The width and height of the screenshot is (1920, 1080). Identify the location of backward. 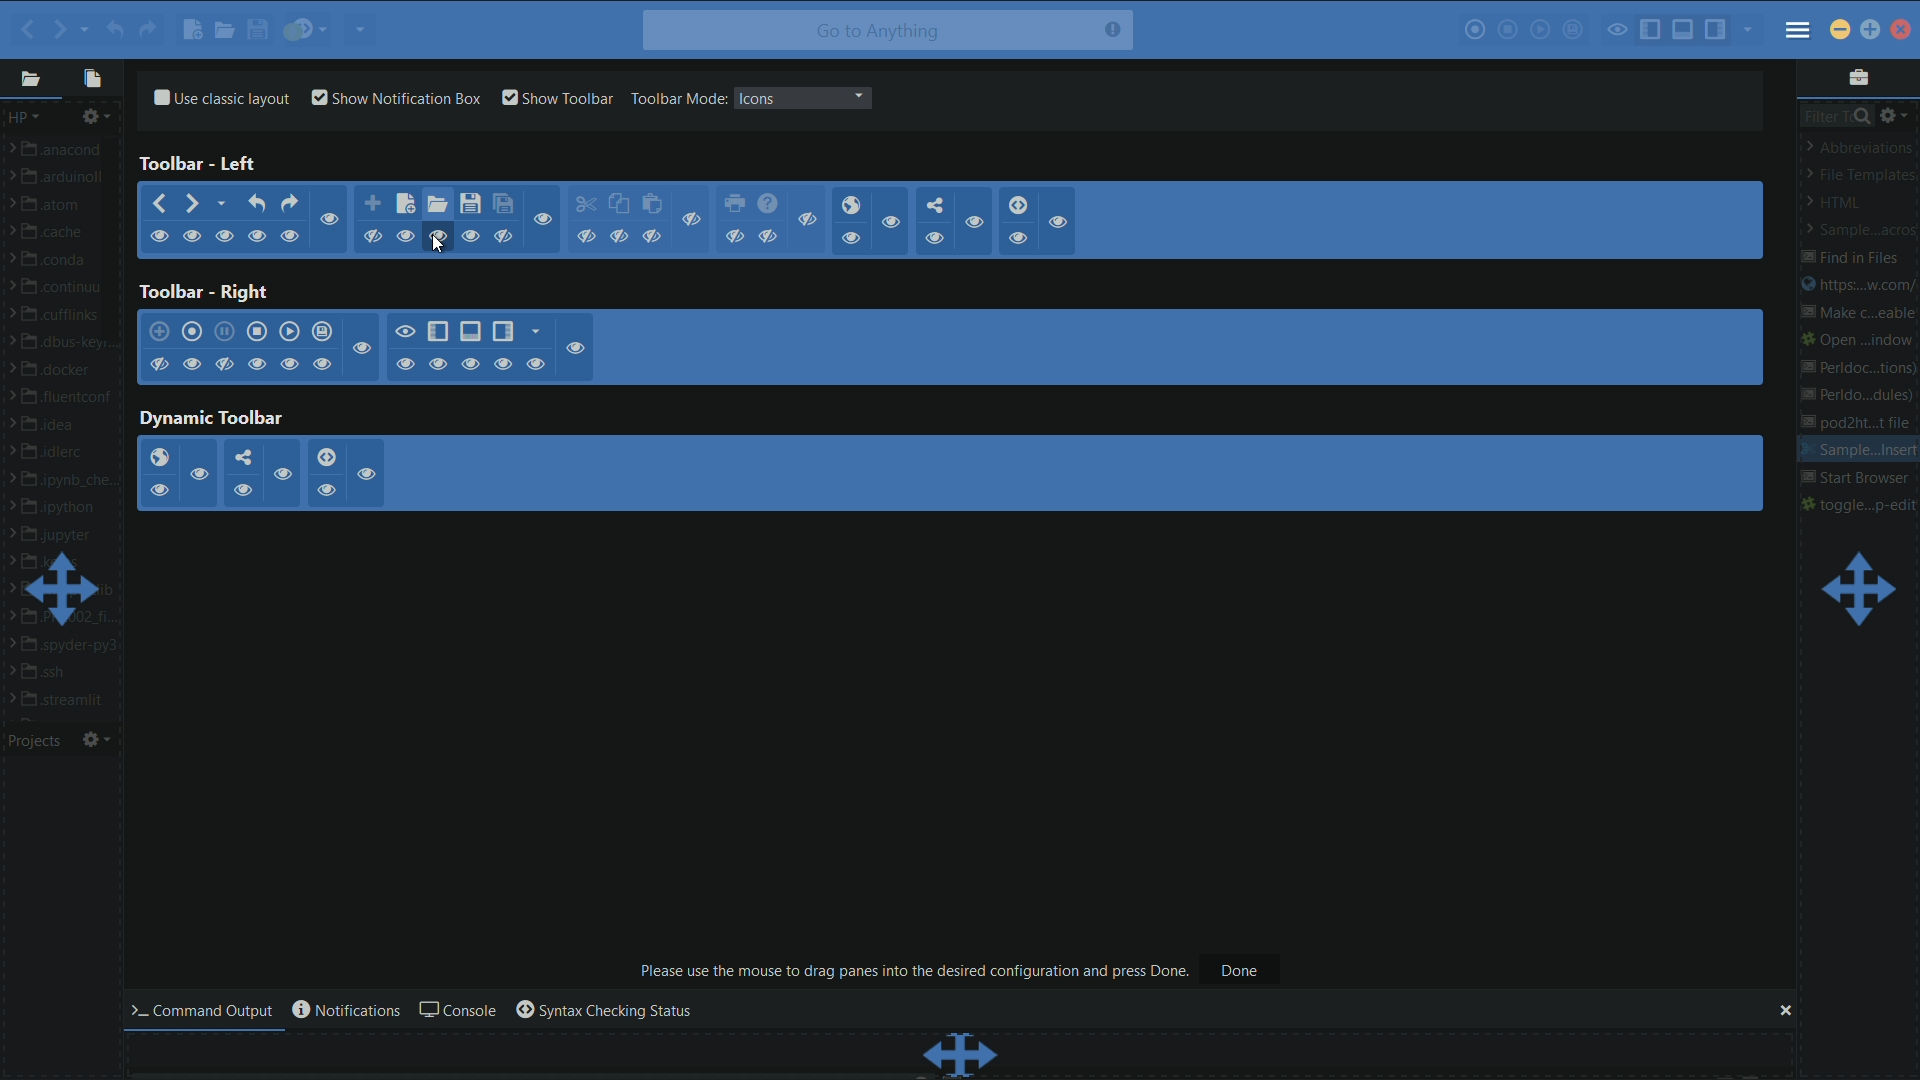
(23, 29).